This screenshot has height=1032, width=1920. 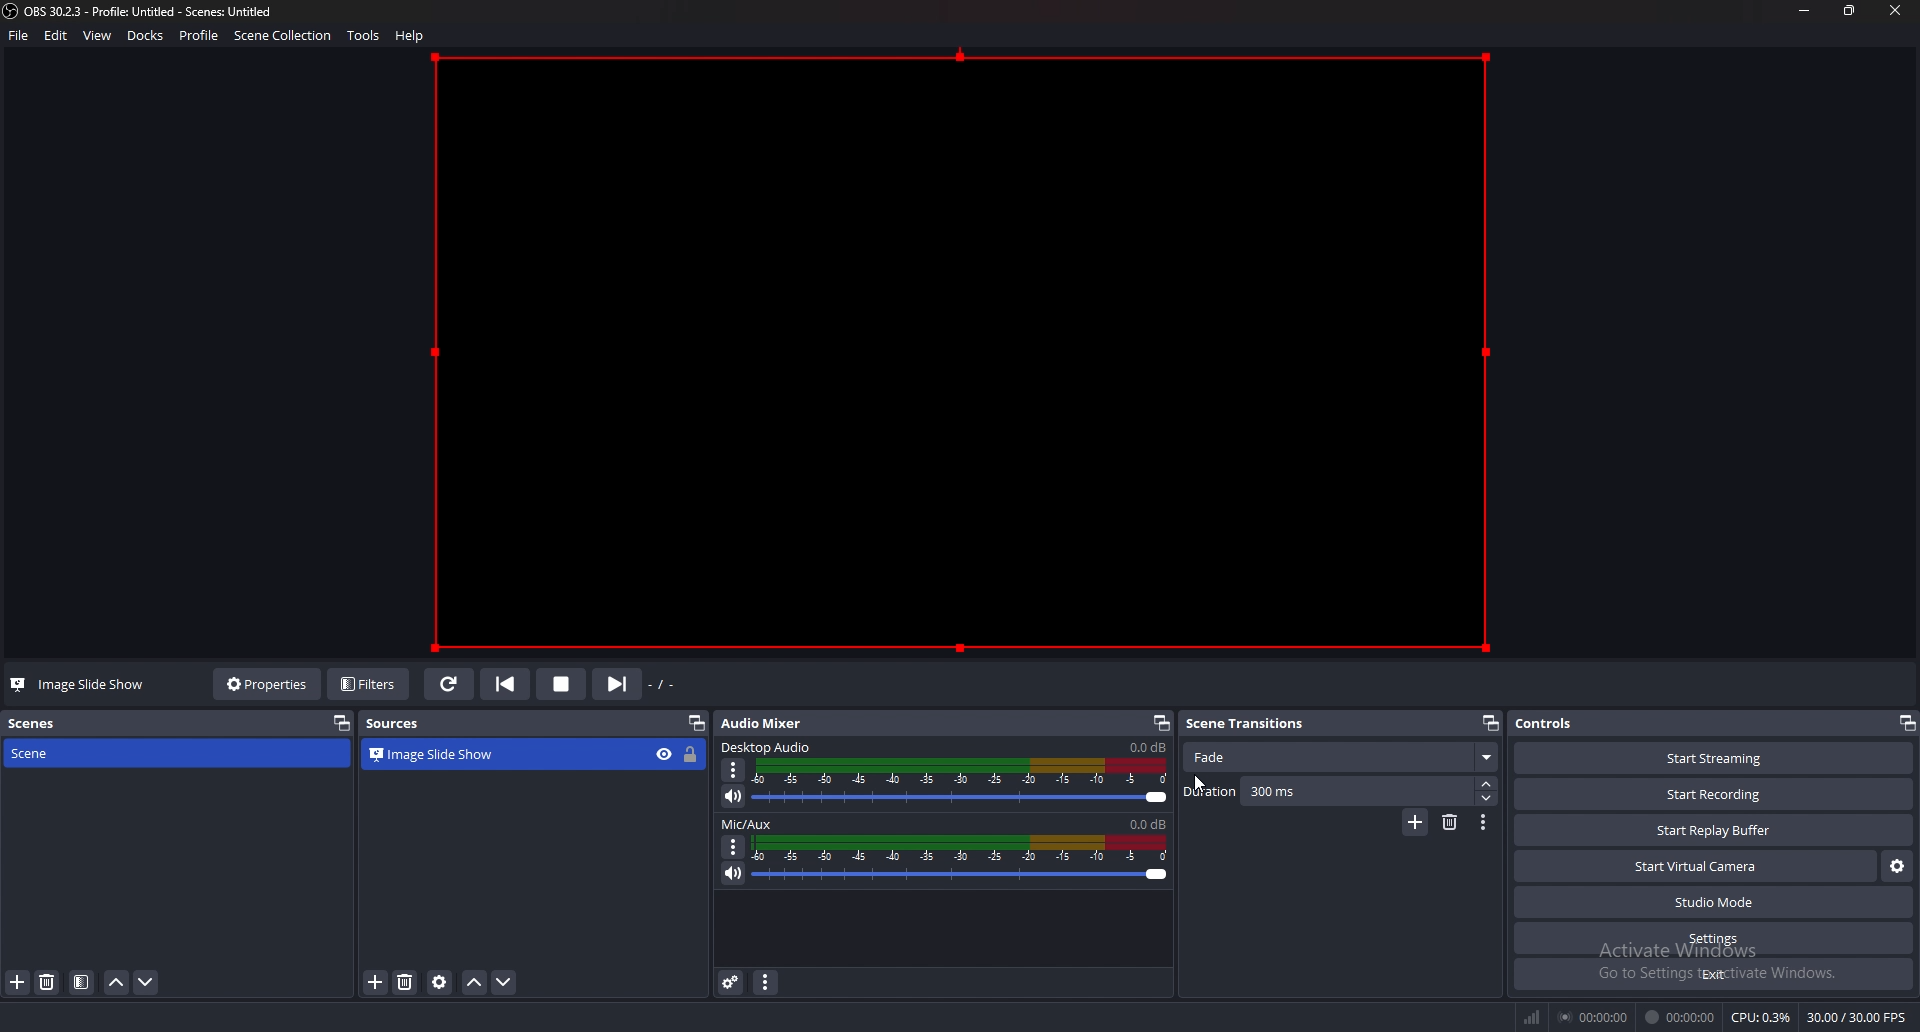 I want to click on configure virtual camera, so click(x=1898, y=867).